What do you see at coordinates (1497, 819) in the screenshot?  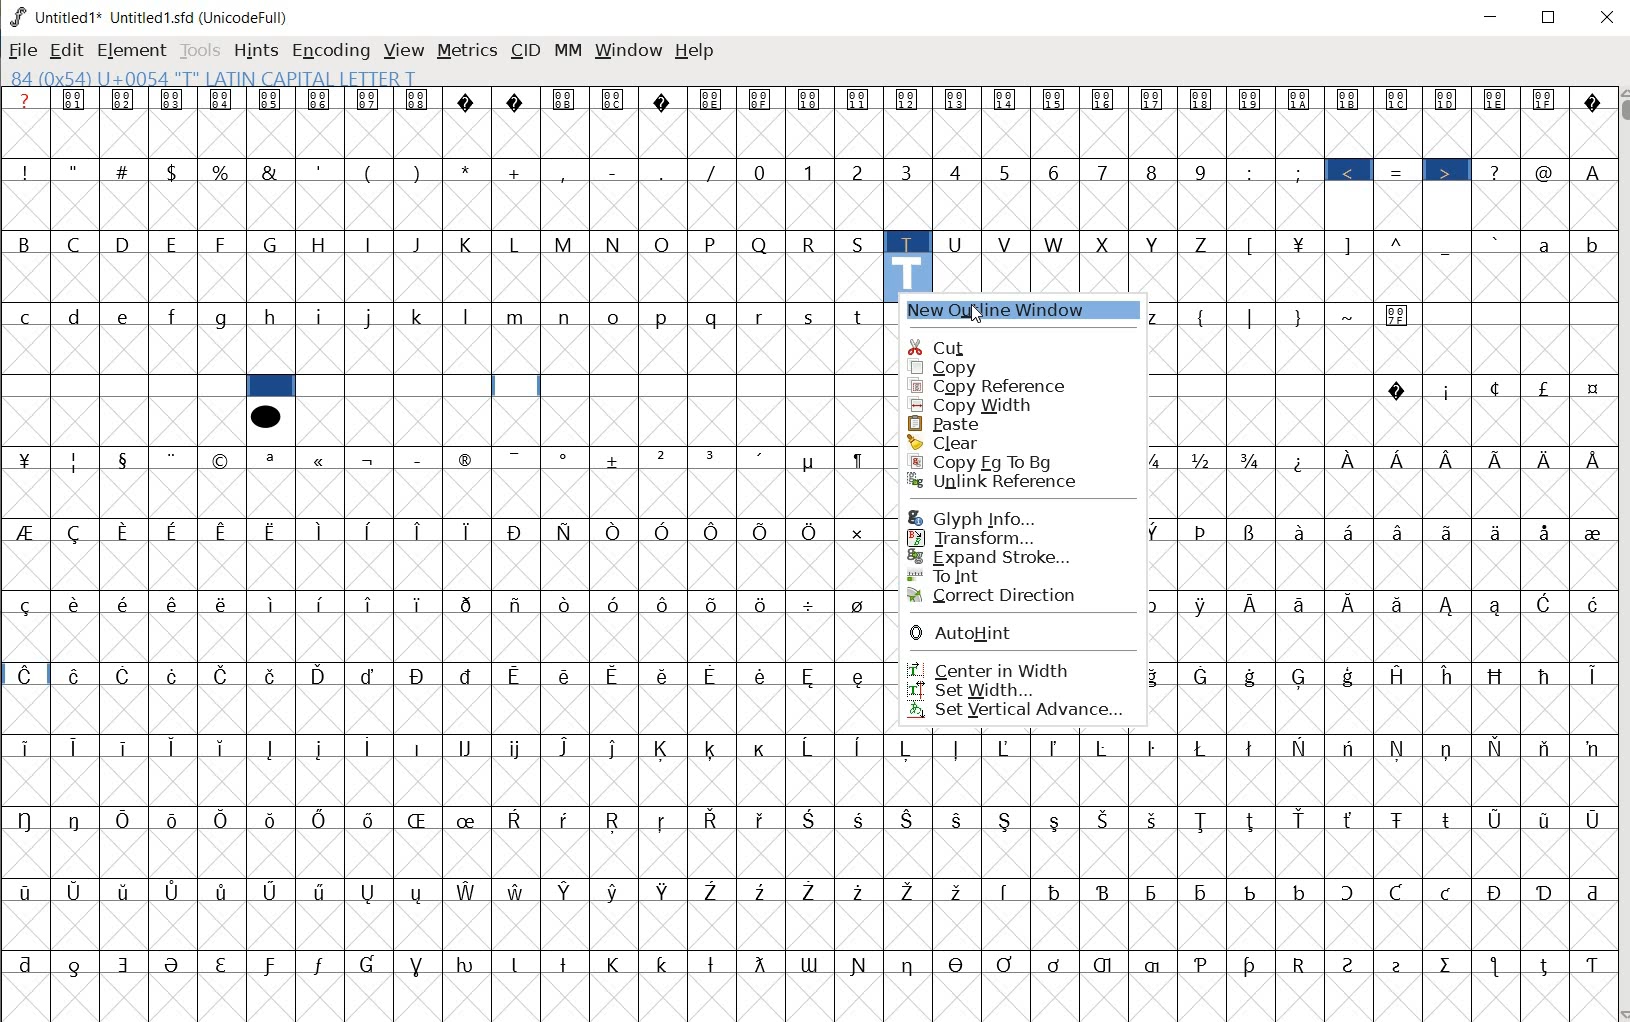 I see `Symbol` at bounding box center [1497, 819].